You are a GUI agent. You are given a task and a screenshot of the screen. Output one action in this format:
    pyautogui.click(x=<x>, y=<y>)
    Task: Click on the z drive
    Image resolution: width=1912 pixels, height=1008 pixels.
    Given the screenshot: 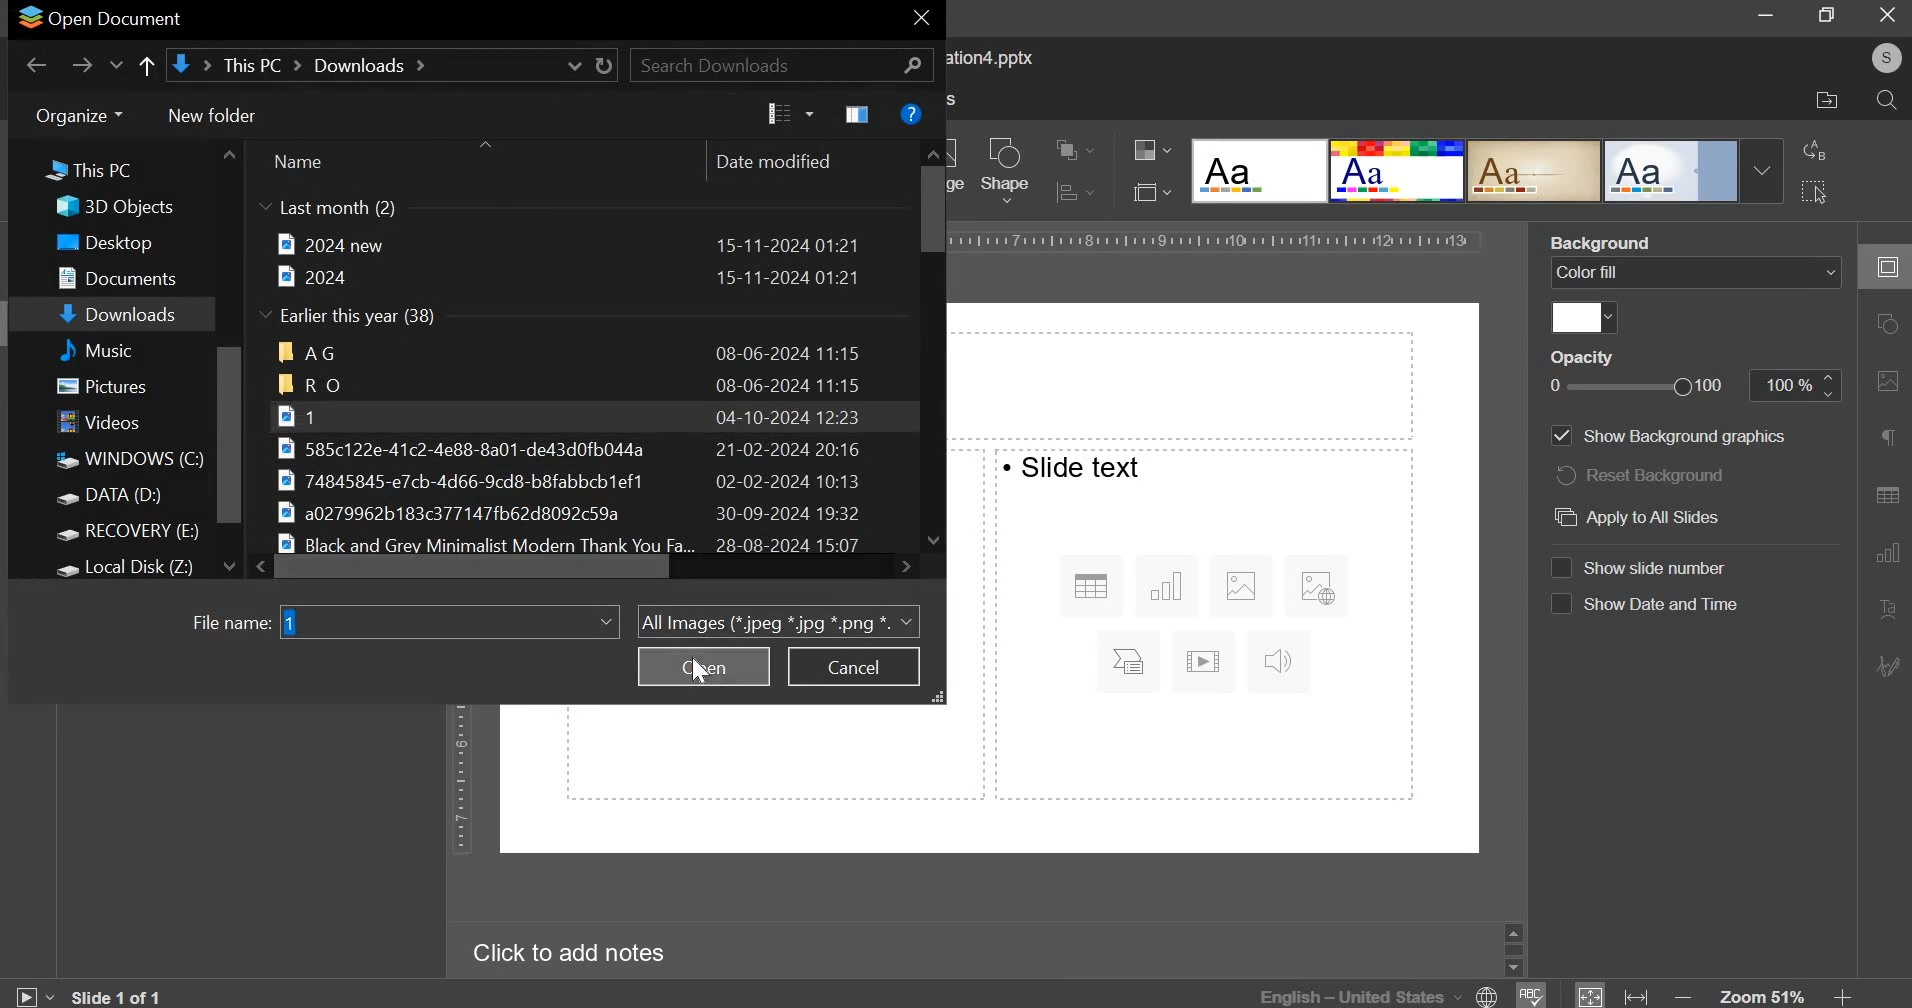 What is the action you would take?
    pyautogui.click(x=141, y=565)
    